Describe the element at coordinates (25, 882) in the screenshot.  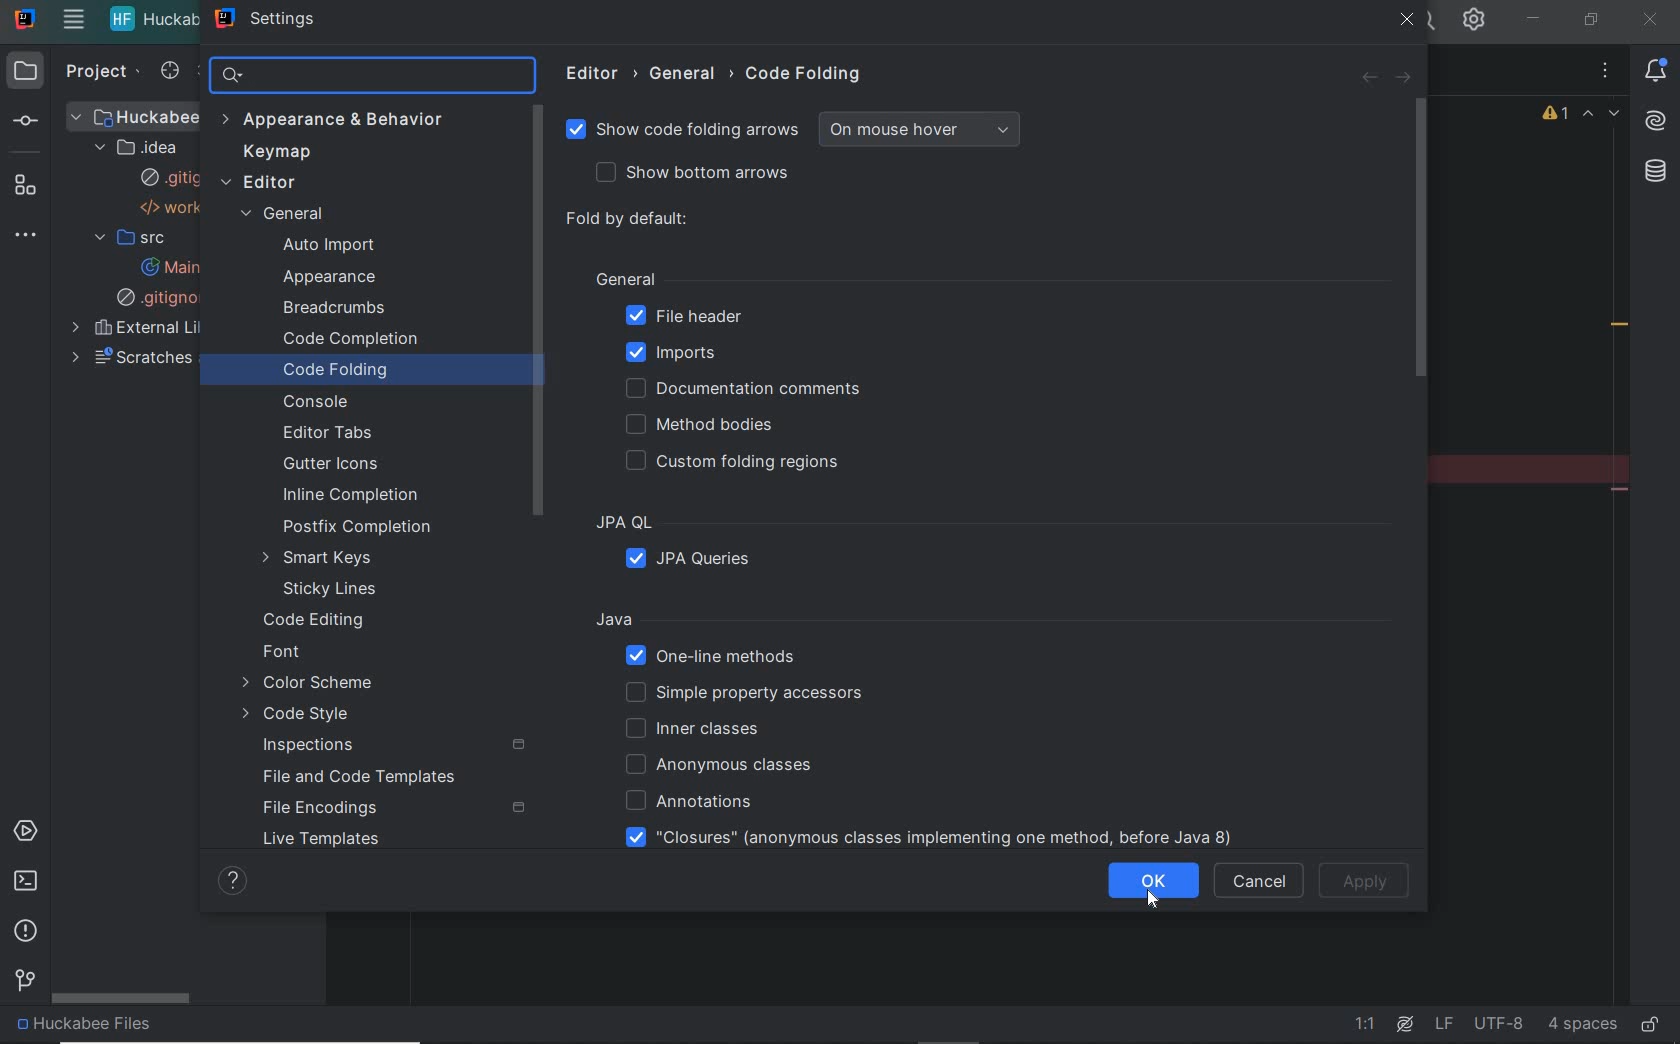
I see `terminal` at that location.